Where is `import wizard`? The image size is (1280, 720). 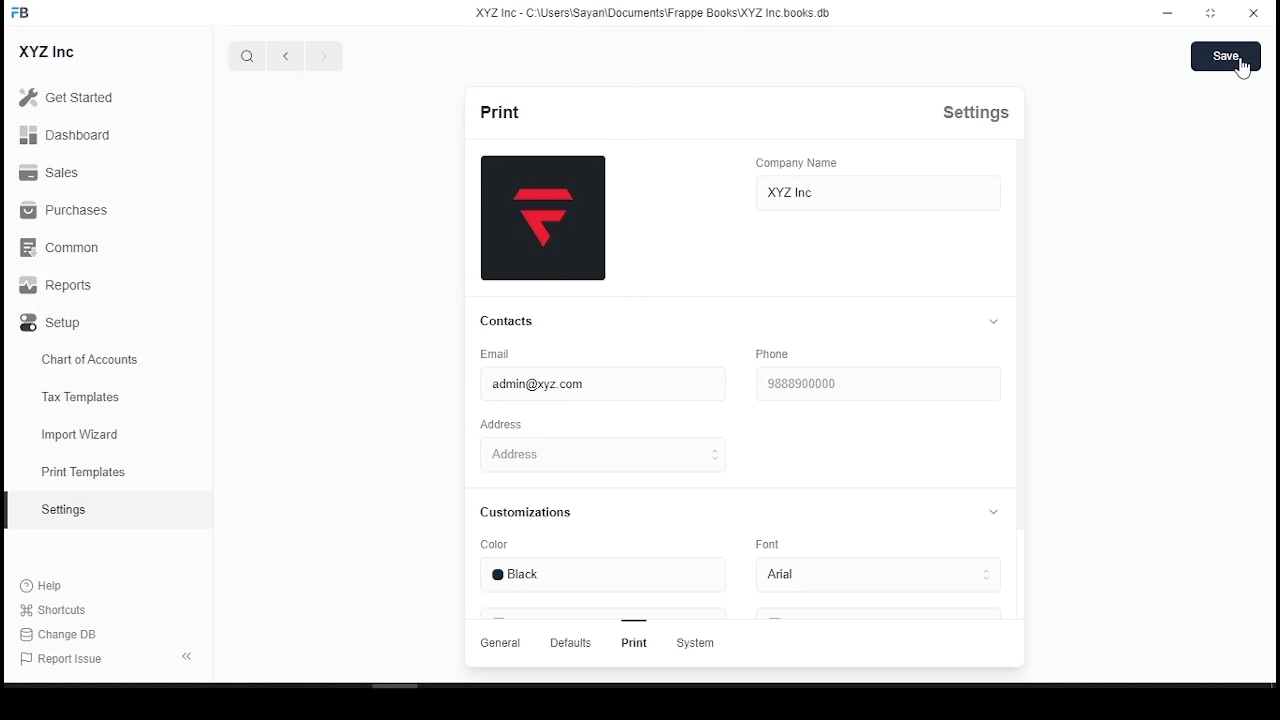
import wizard is located at coordinates (81, 436).